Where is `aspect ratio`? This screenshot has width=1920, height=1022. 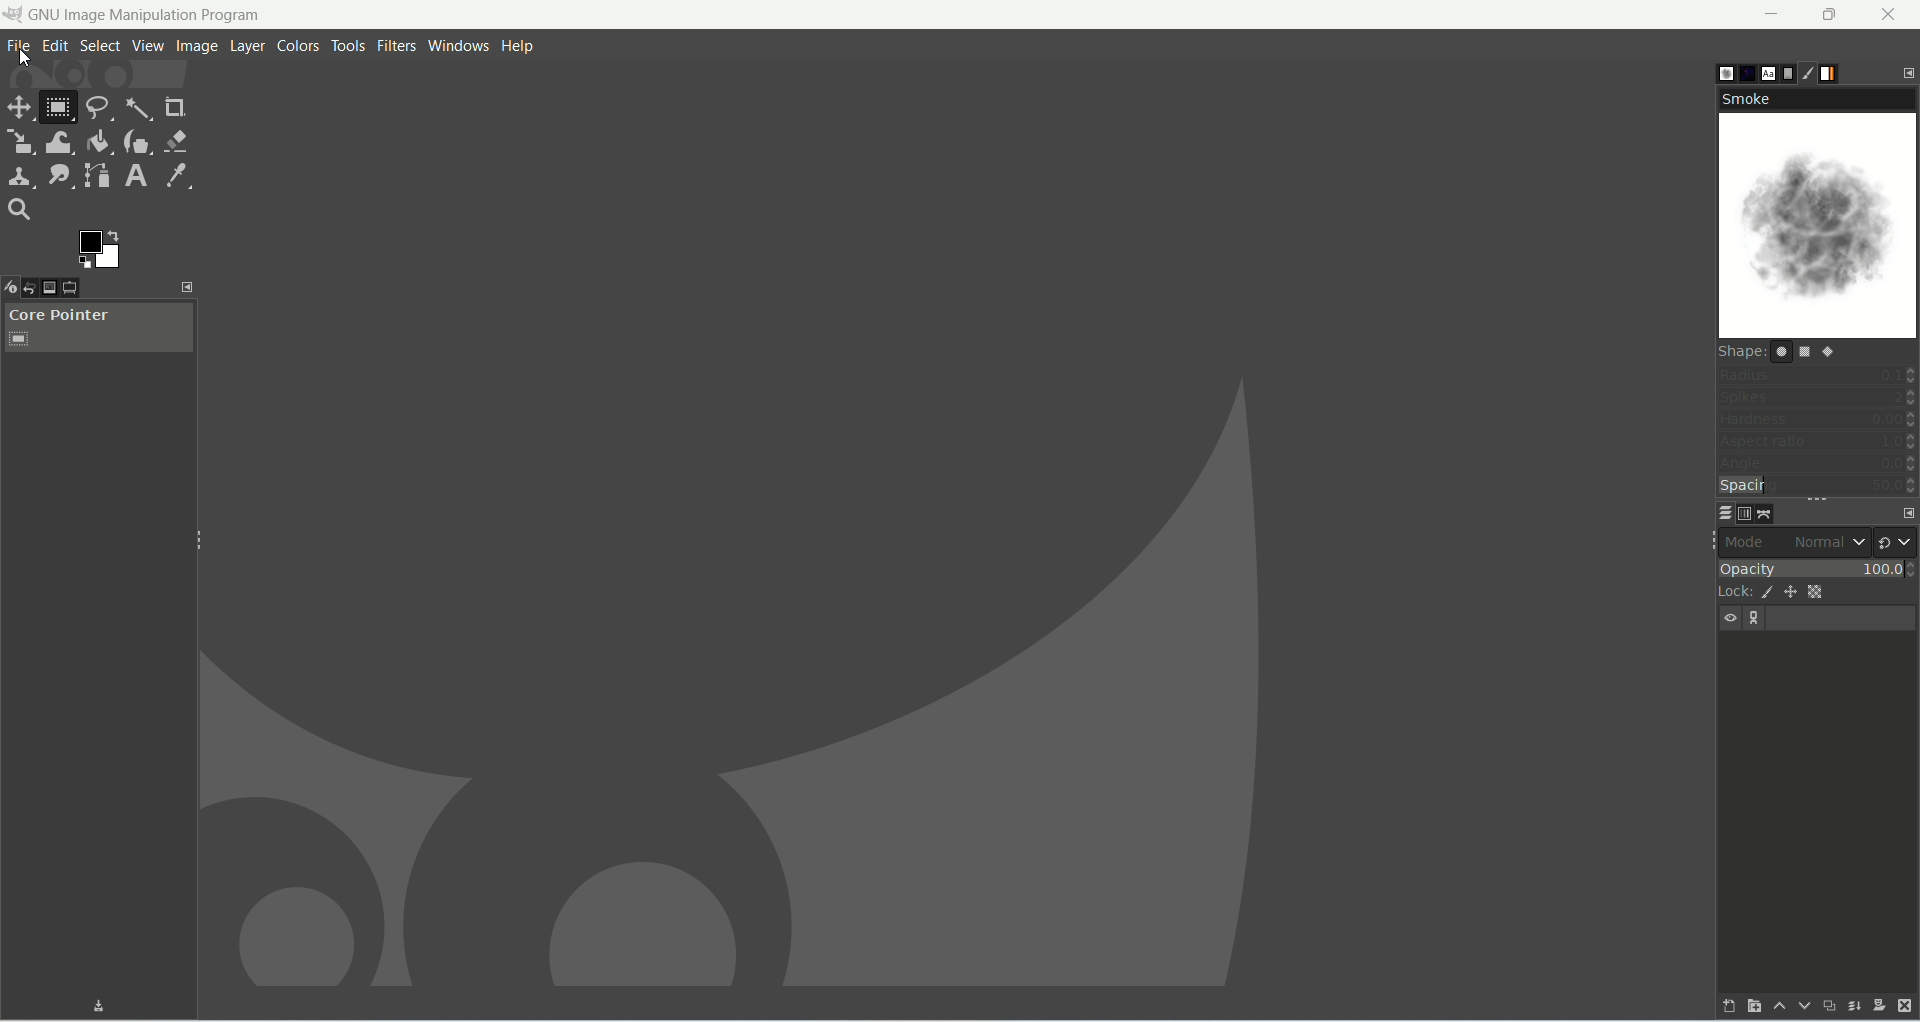
aspect ratio is located at coordinates (1819, 441).